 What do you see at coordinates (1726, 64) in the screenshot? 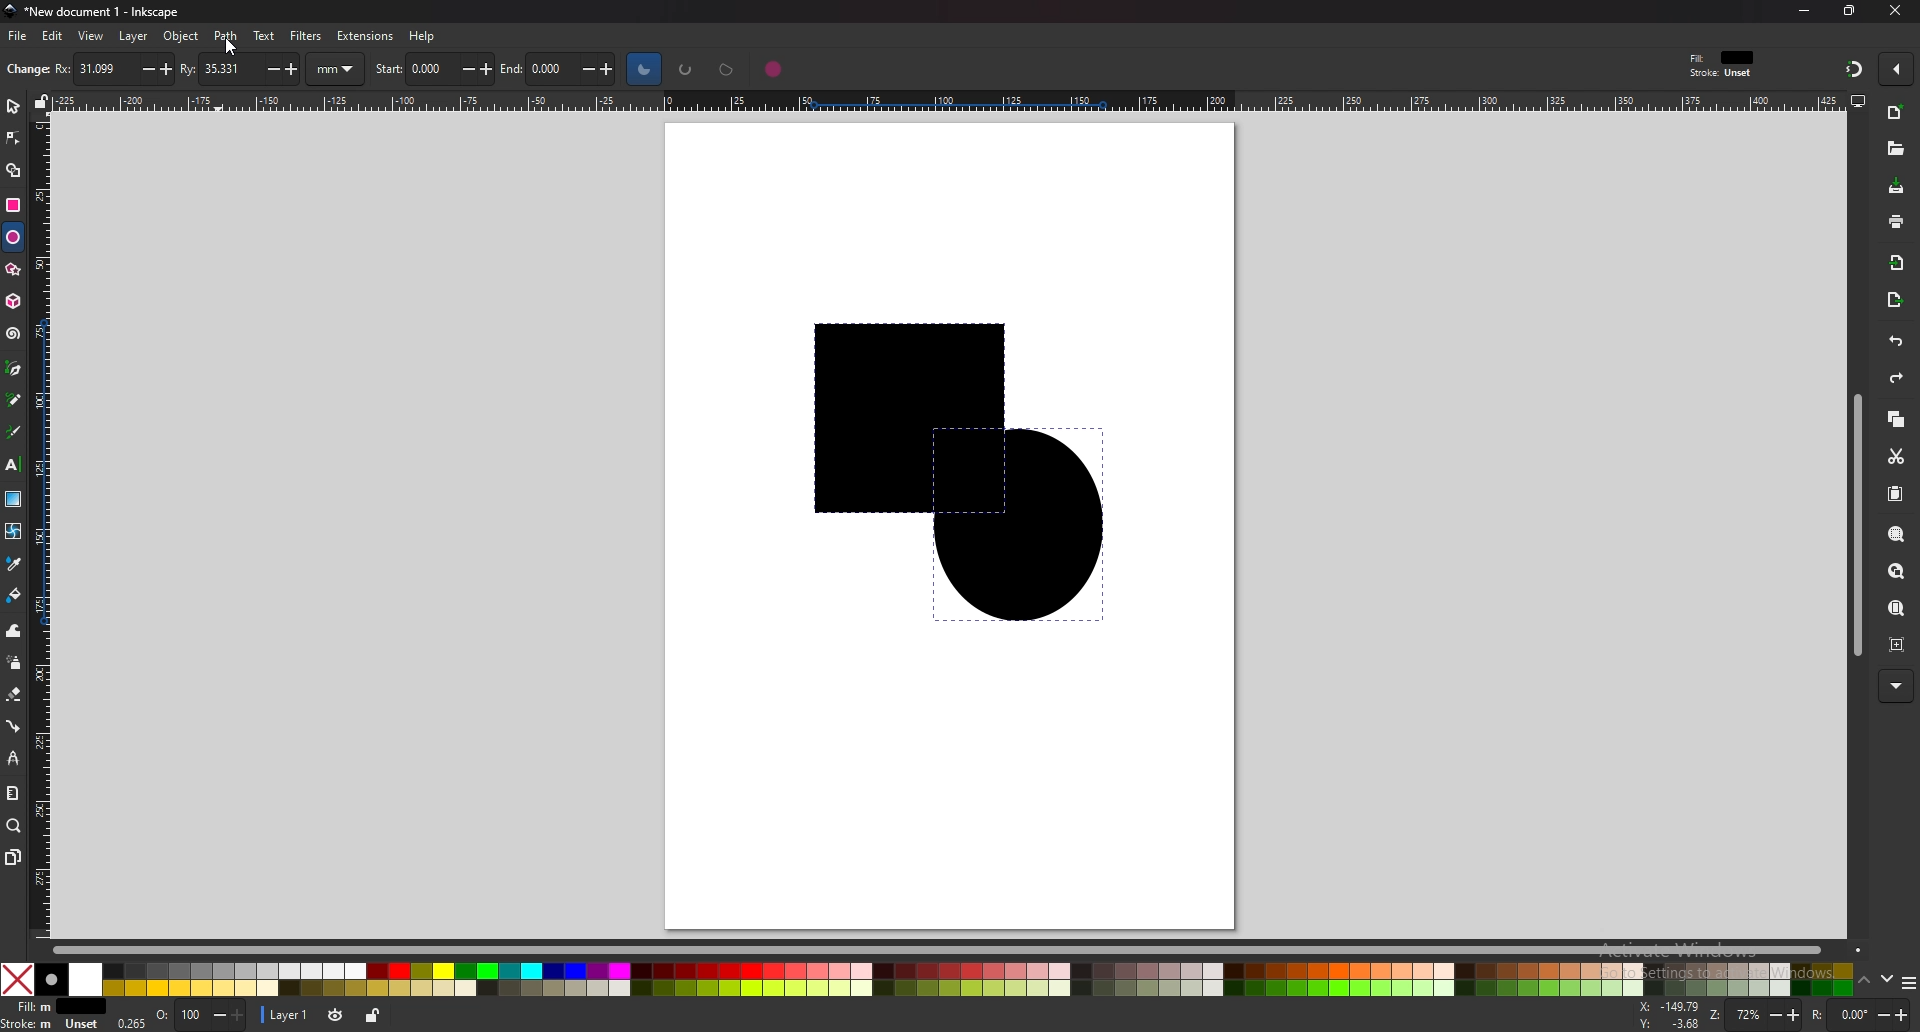
I see `style` at bounding box center [1726, 64].